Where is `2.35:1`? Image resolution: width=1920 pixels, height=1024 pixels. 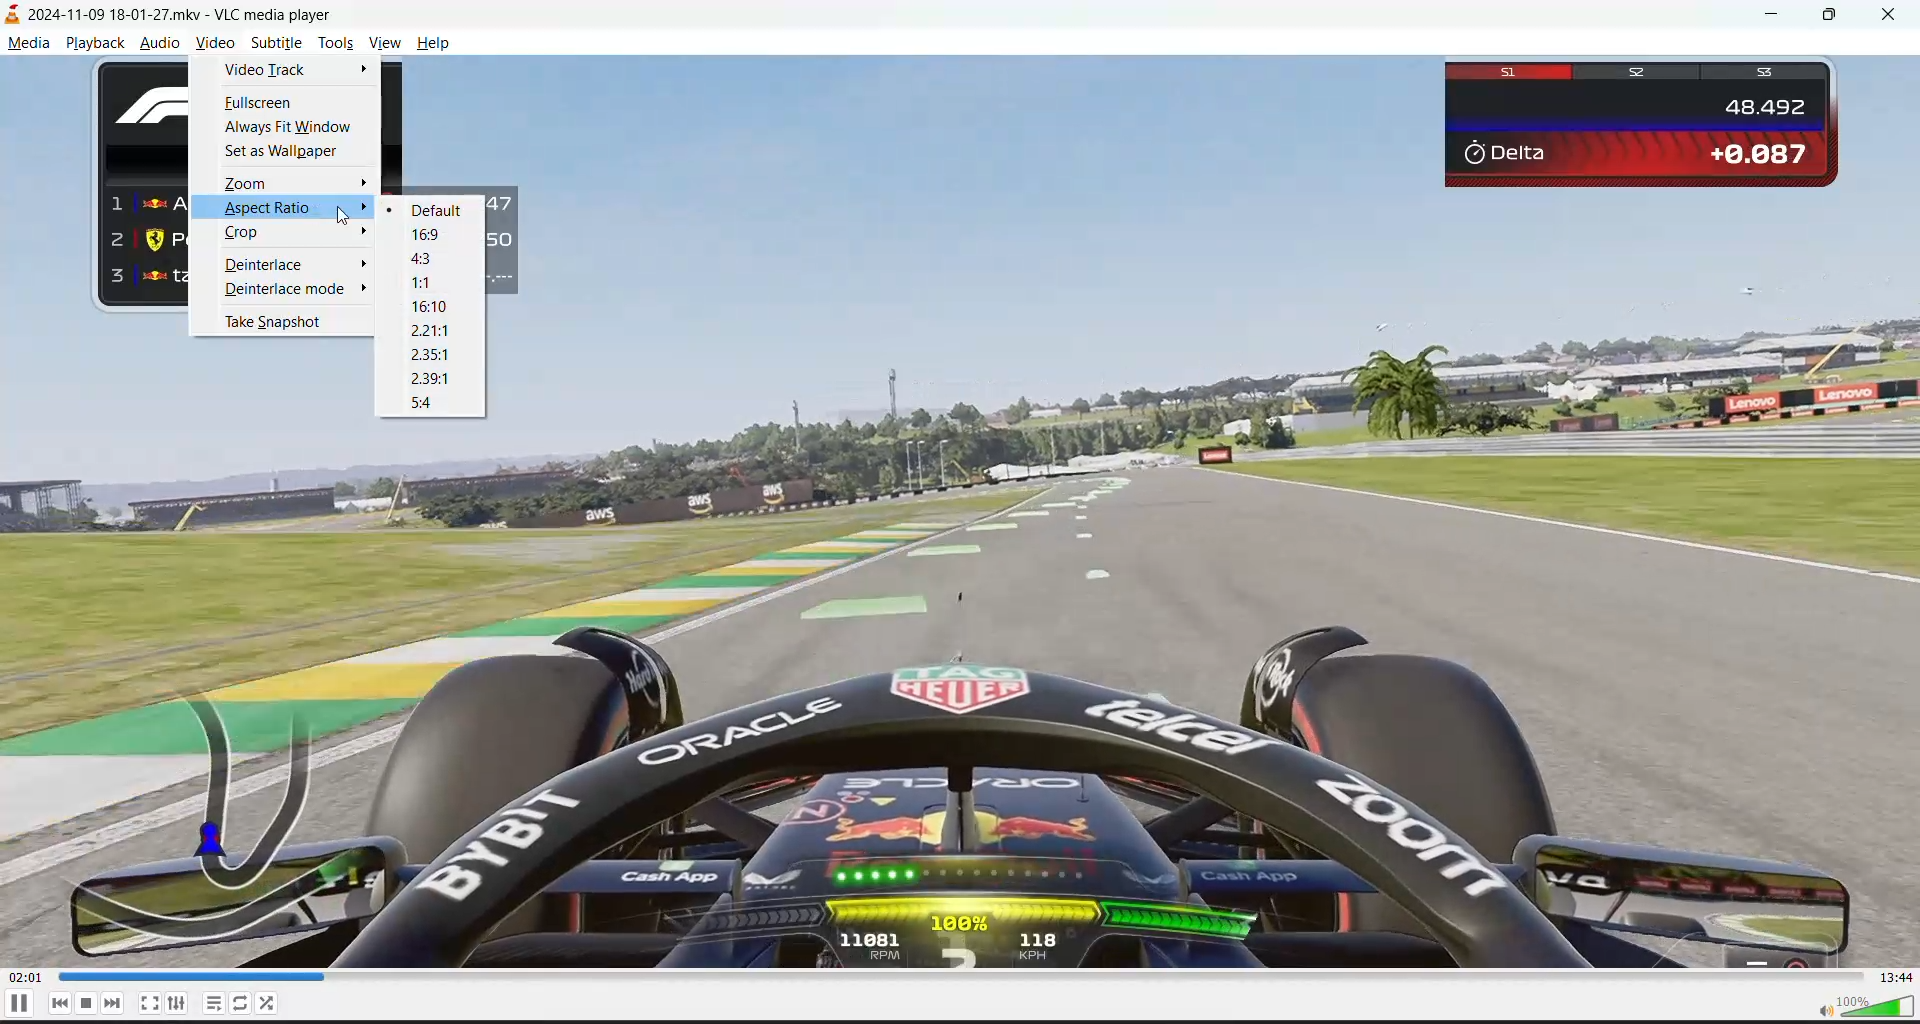 2.35:1 is located at coordinates (431, 356).